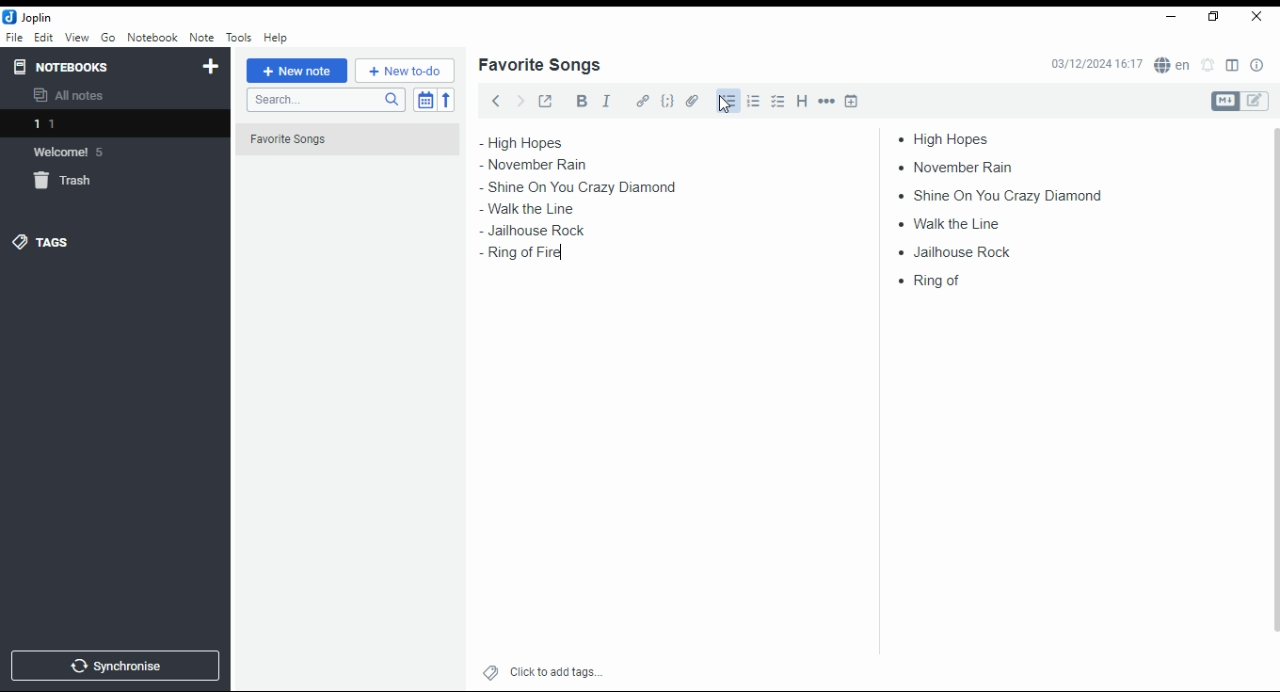  What do you see at coordinates (941, 279) in the screenshot?
I see `ring of fire` at bounding box center [941, 279].